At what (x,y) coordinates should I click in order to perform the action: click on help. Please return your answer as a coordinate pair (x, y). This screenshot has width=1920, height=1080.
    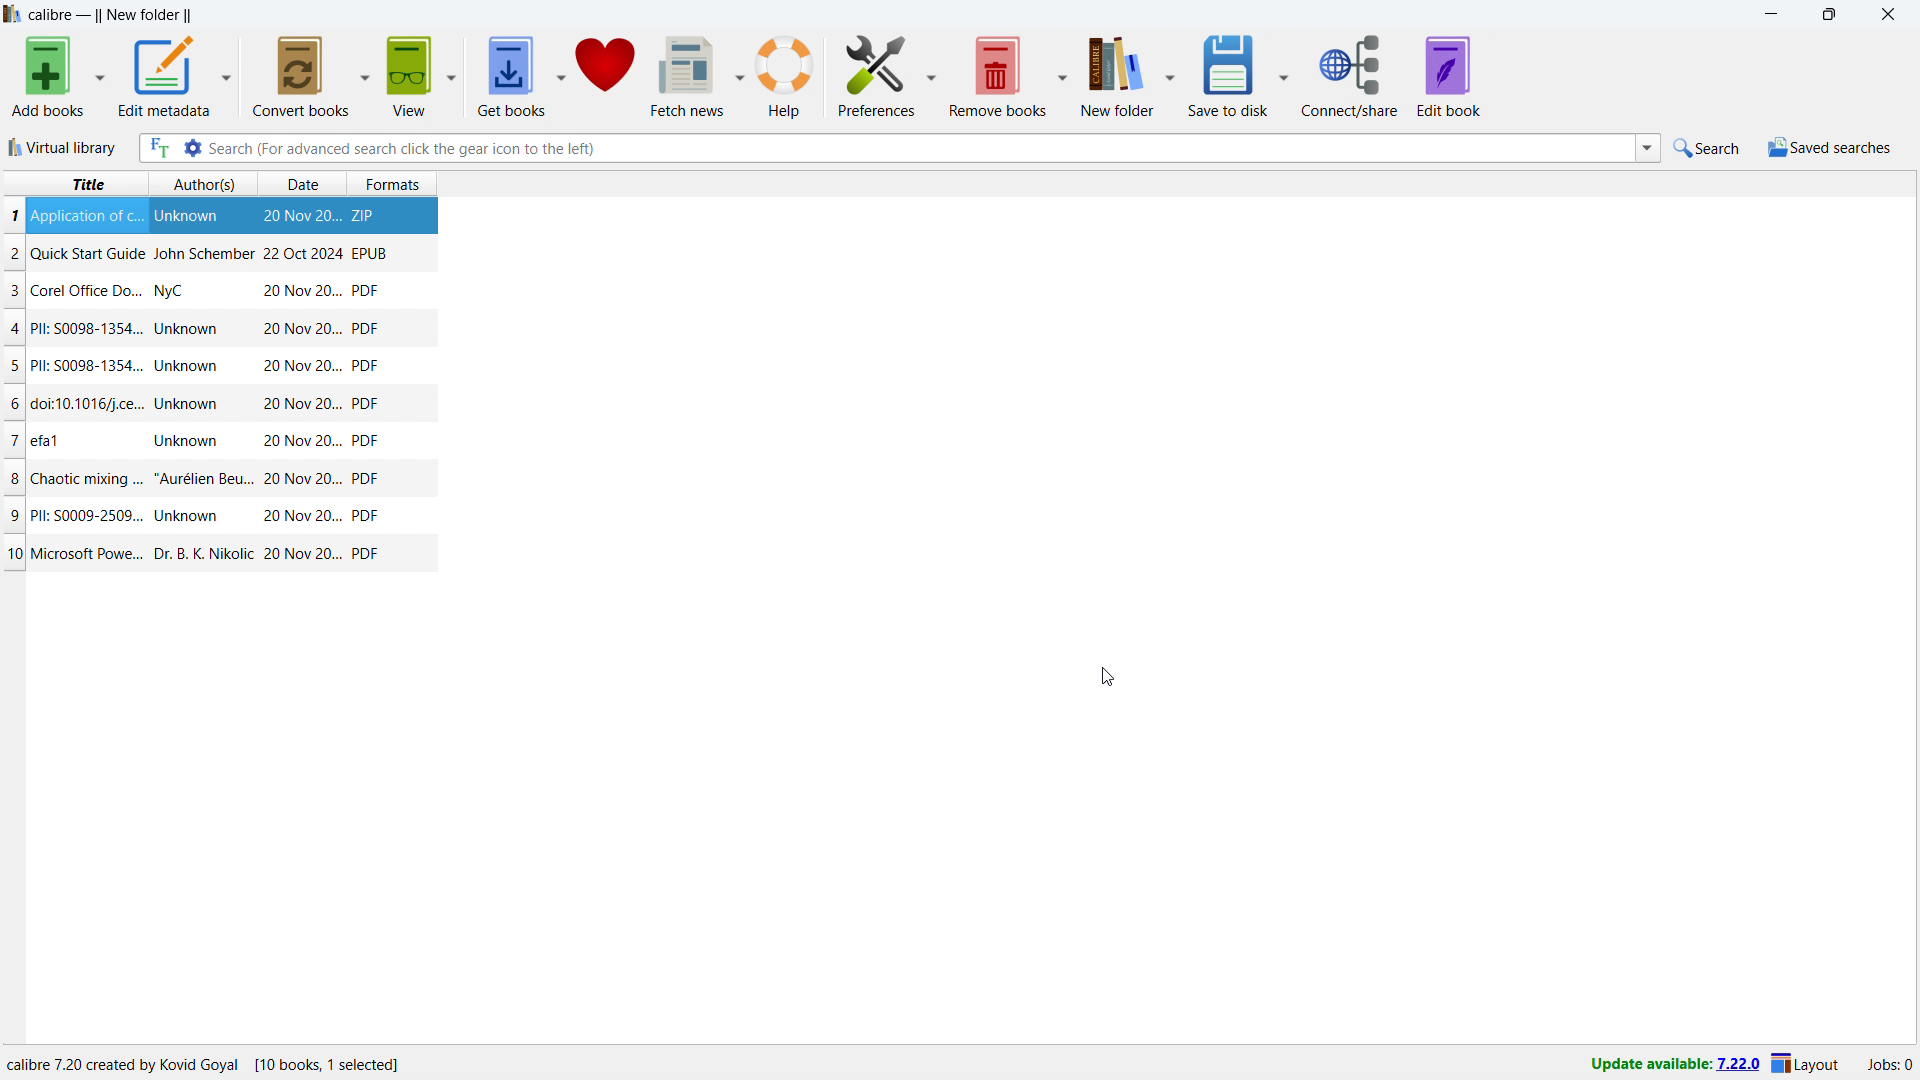
    Looking at the image, I should click on (785, 77).